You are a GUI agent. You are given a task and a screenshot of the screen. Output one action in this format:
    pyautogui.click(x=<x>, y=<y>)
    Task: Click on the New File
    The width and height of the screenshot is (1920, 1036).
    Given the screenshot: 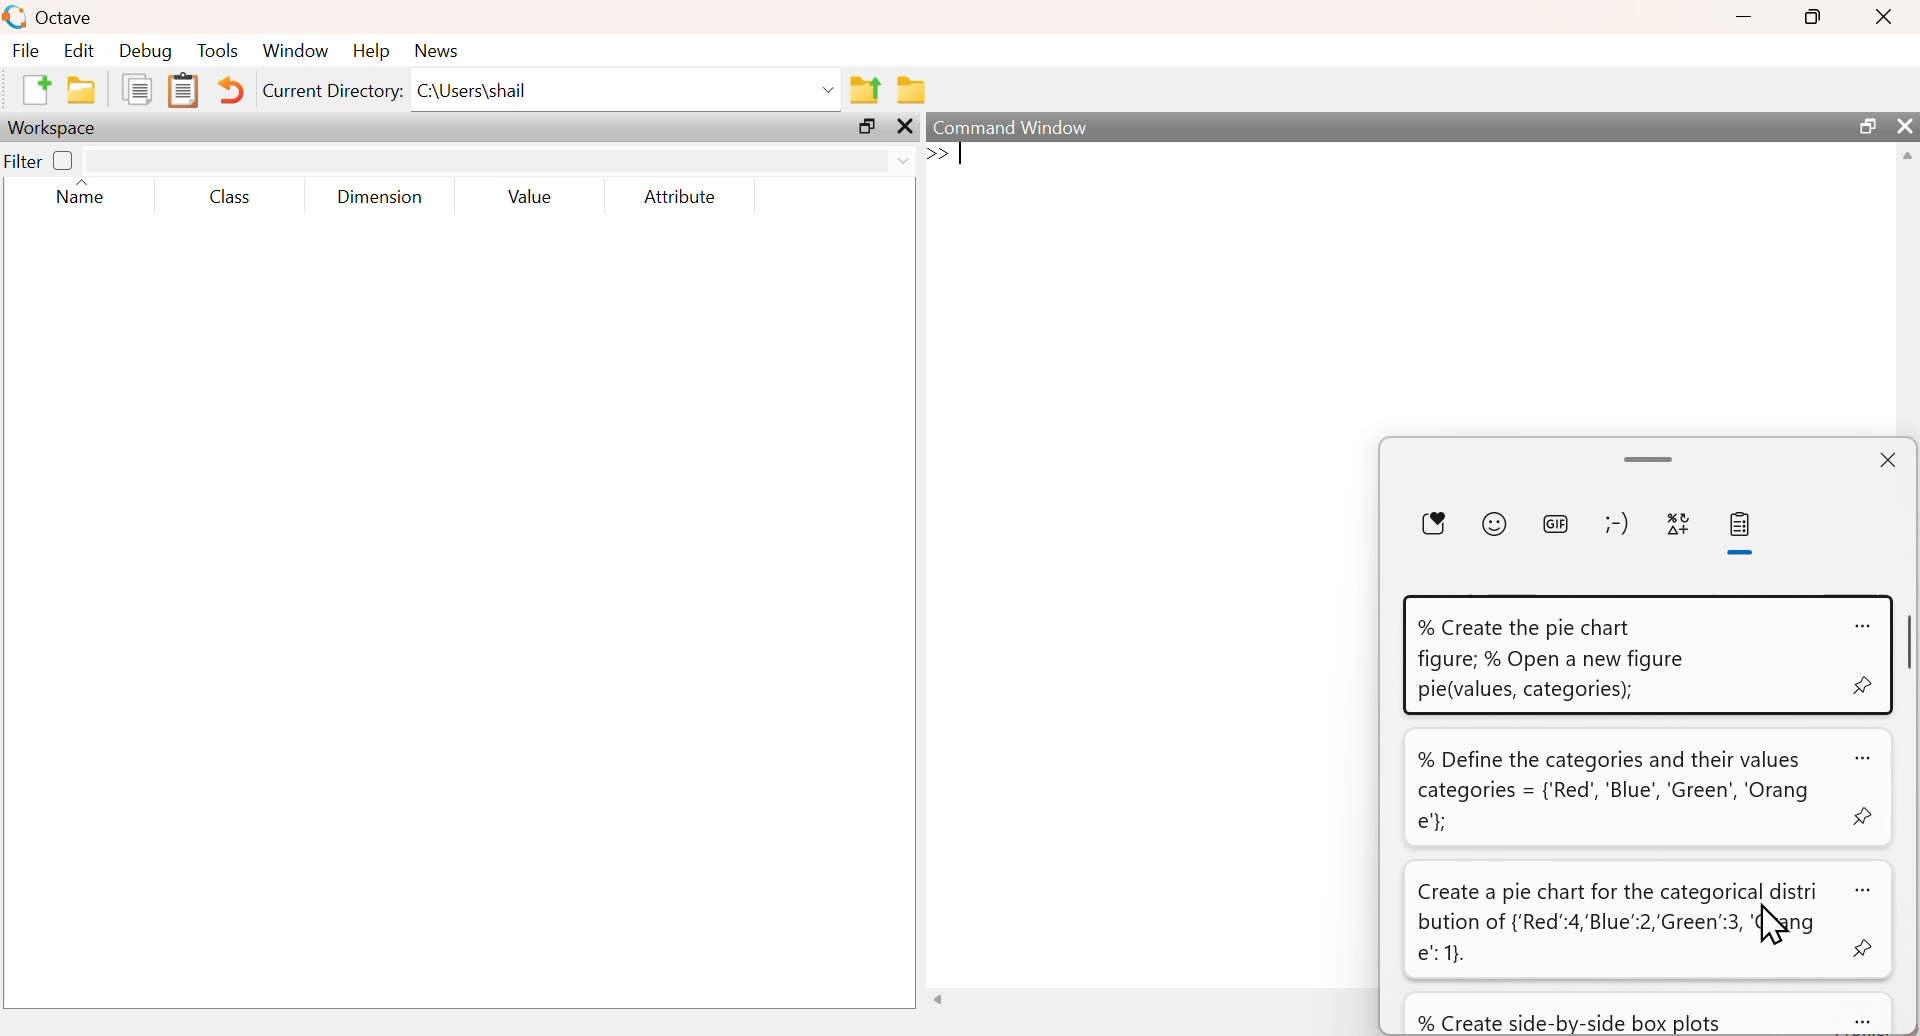 What is the action you would take?
    pyautogui.click(x=37, y=90)
    